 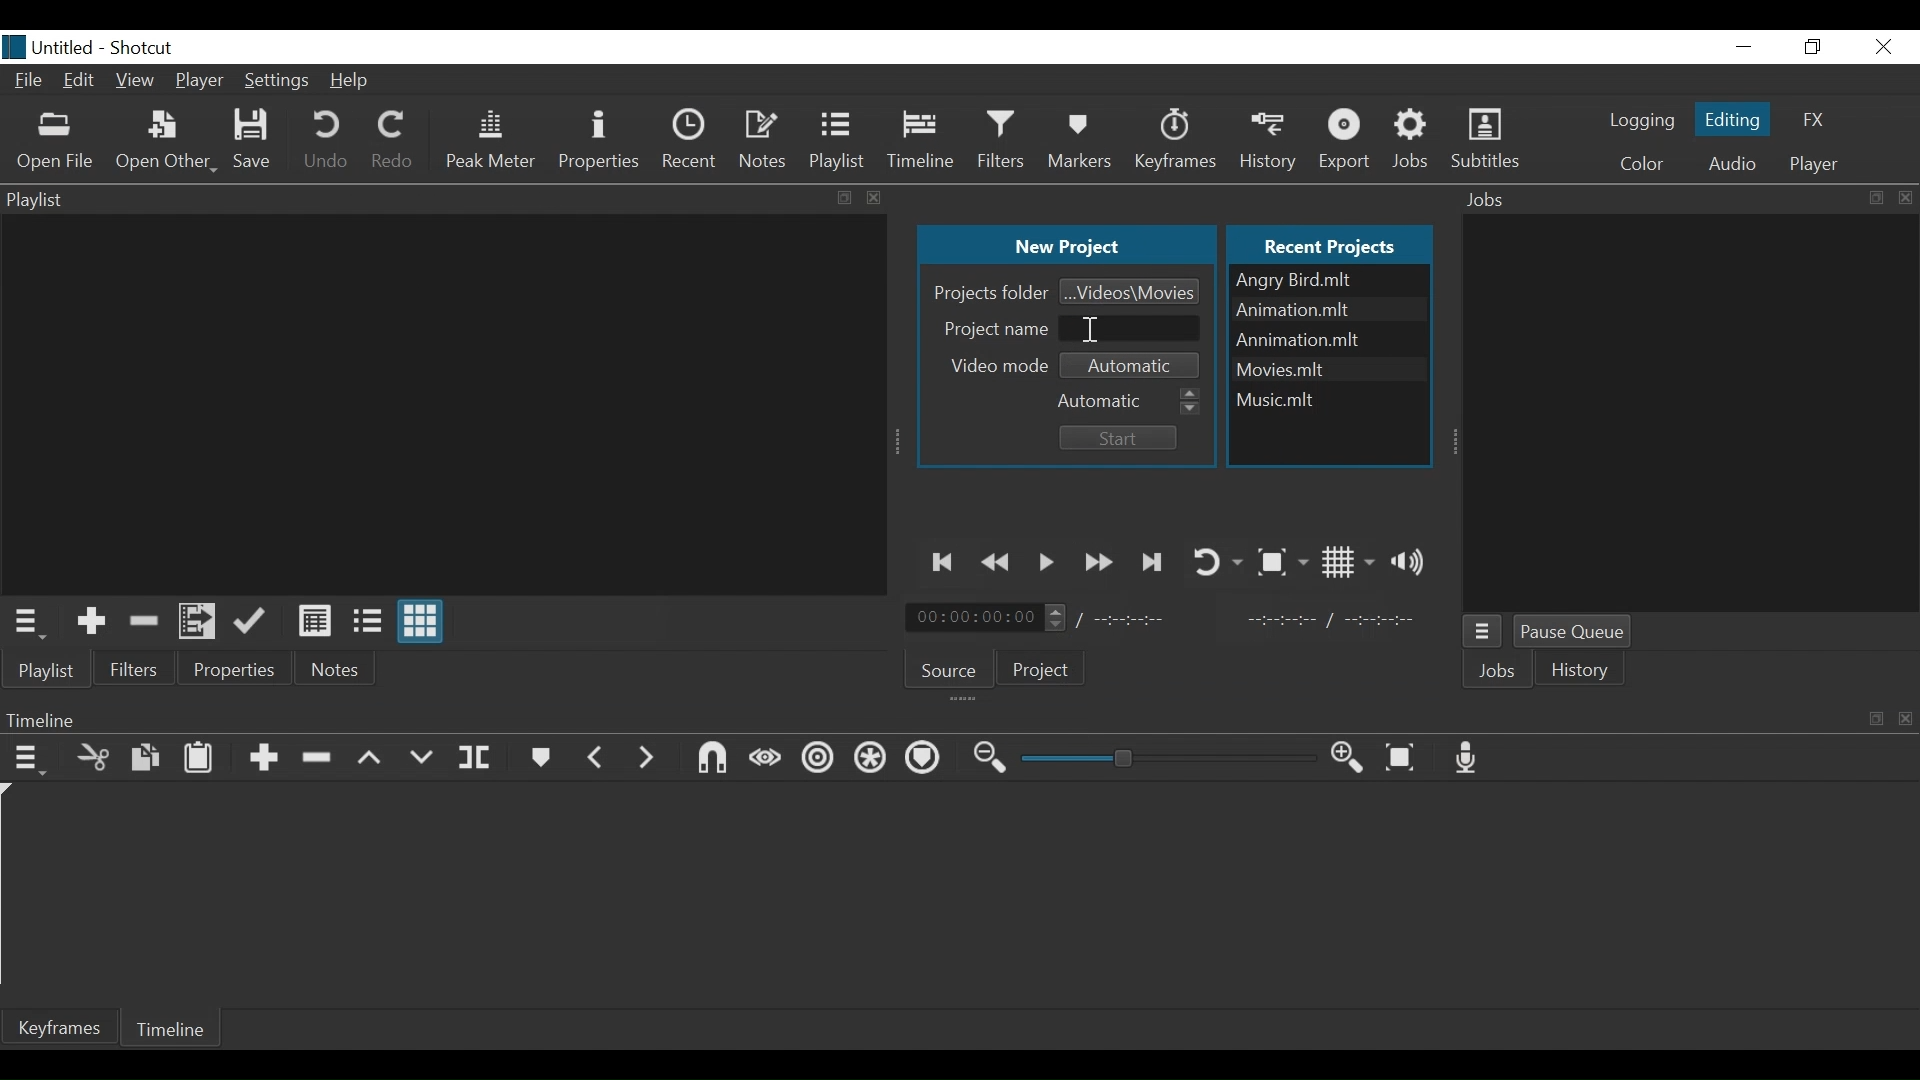 What do you see at coordinates (988, 292) in the screenshot?
I see `Projects Folder` at bounding box center [988, 292].